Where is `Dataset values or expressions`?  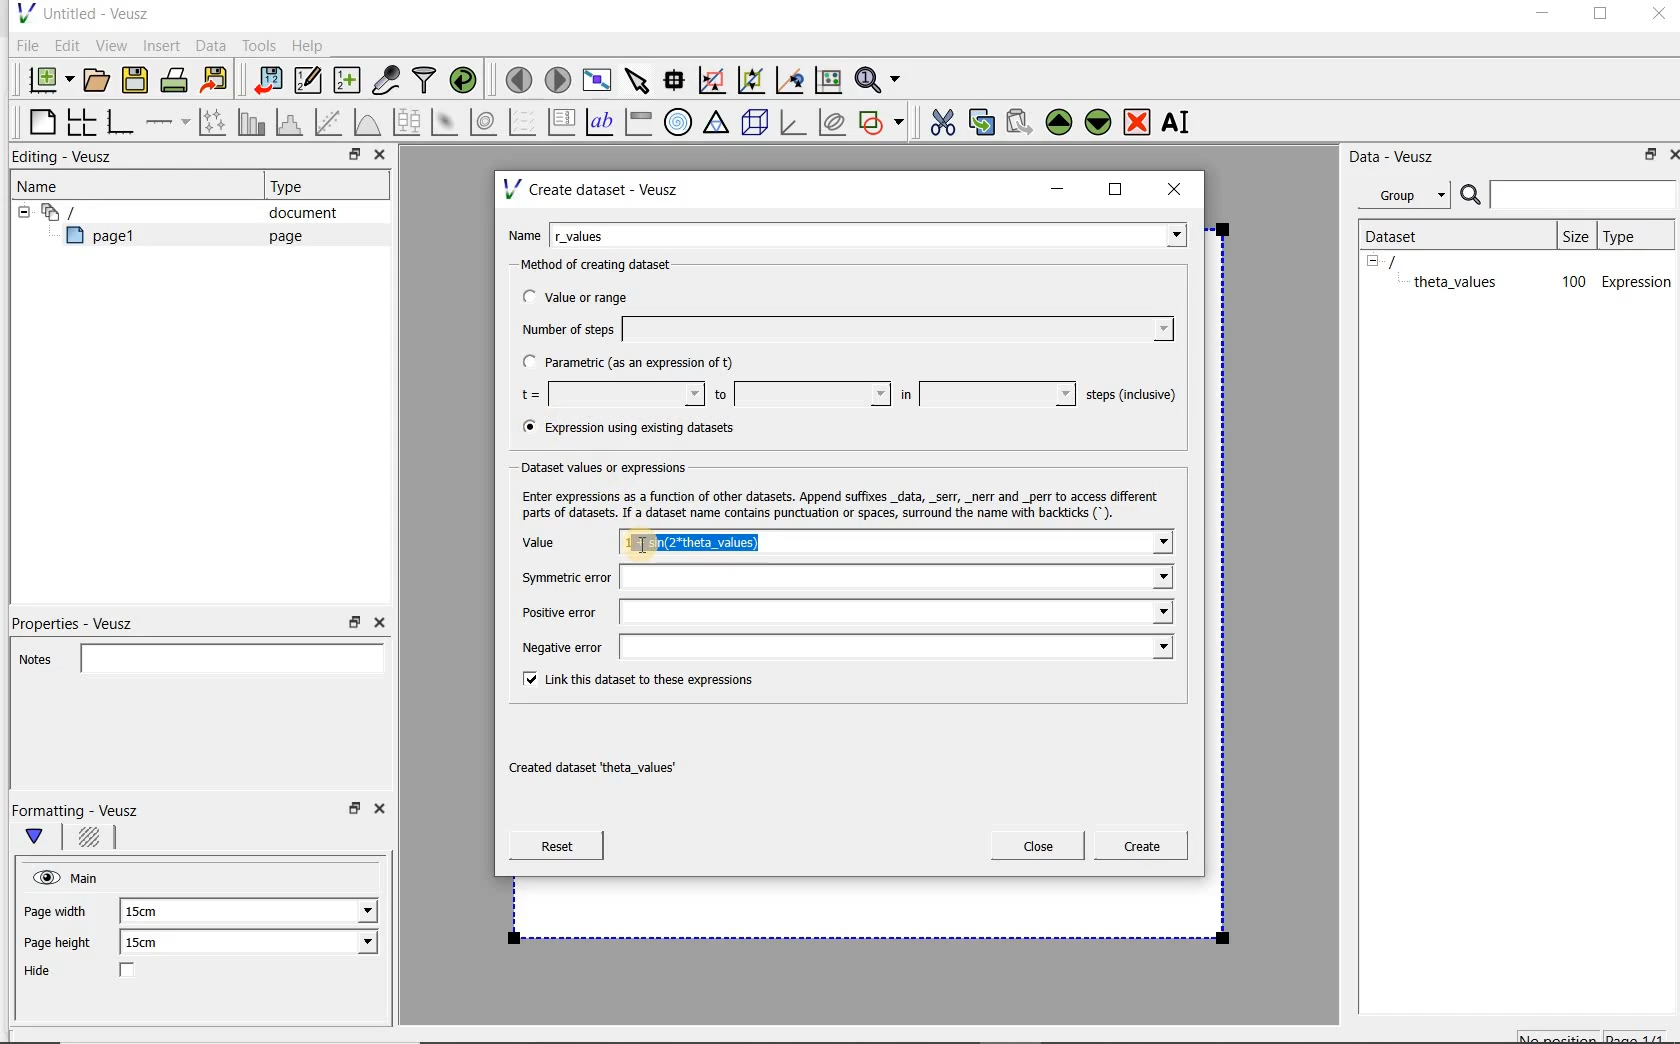
Dataset values or expressions is located at coordinates (621, 465).